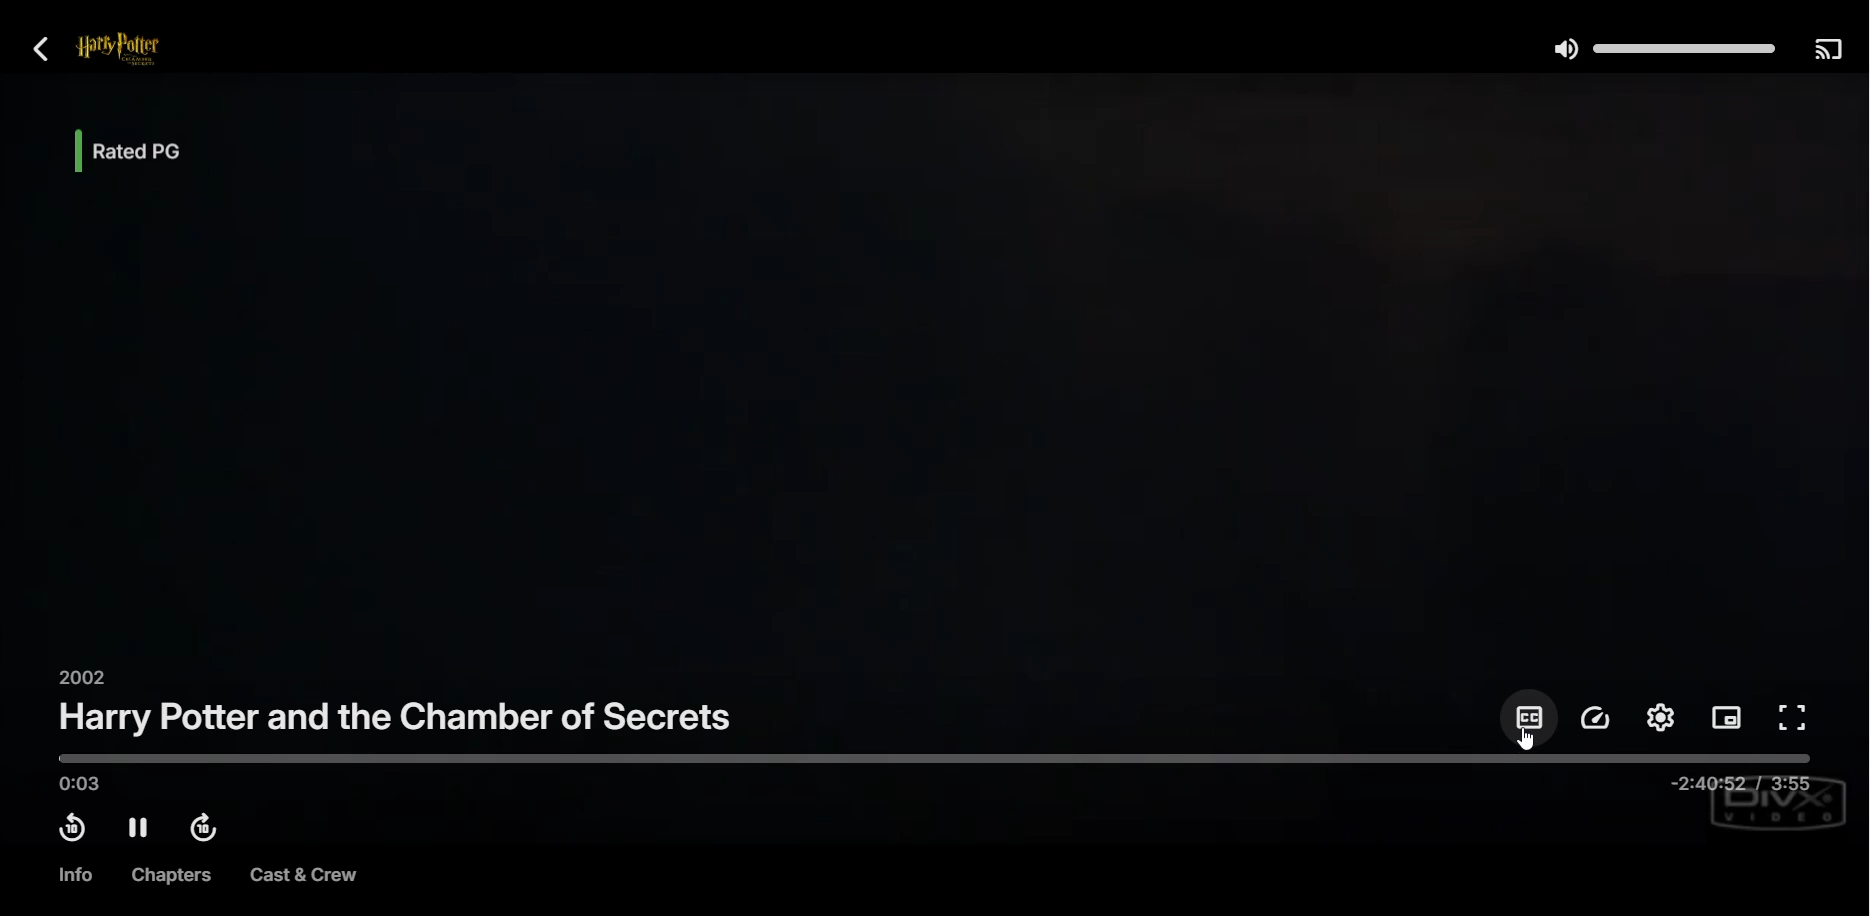 This screenshot has width=1872, height=916. I want to click on Harry Potter logo, so click(144, 50).